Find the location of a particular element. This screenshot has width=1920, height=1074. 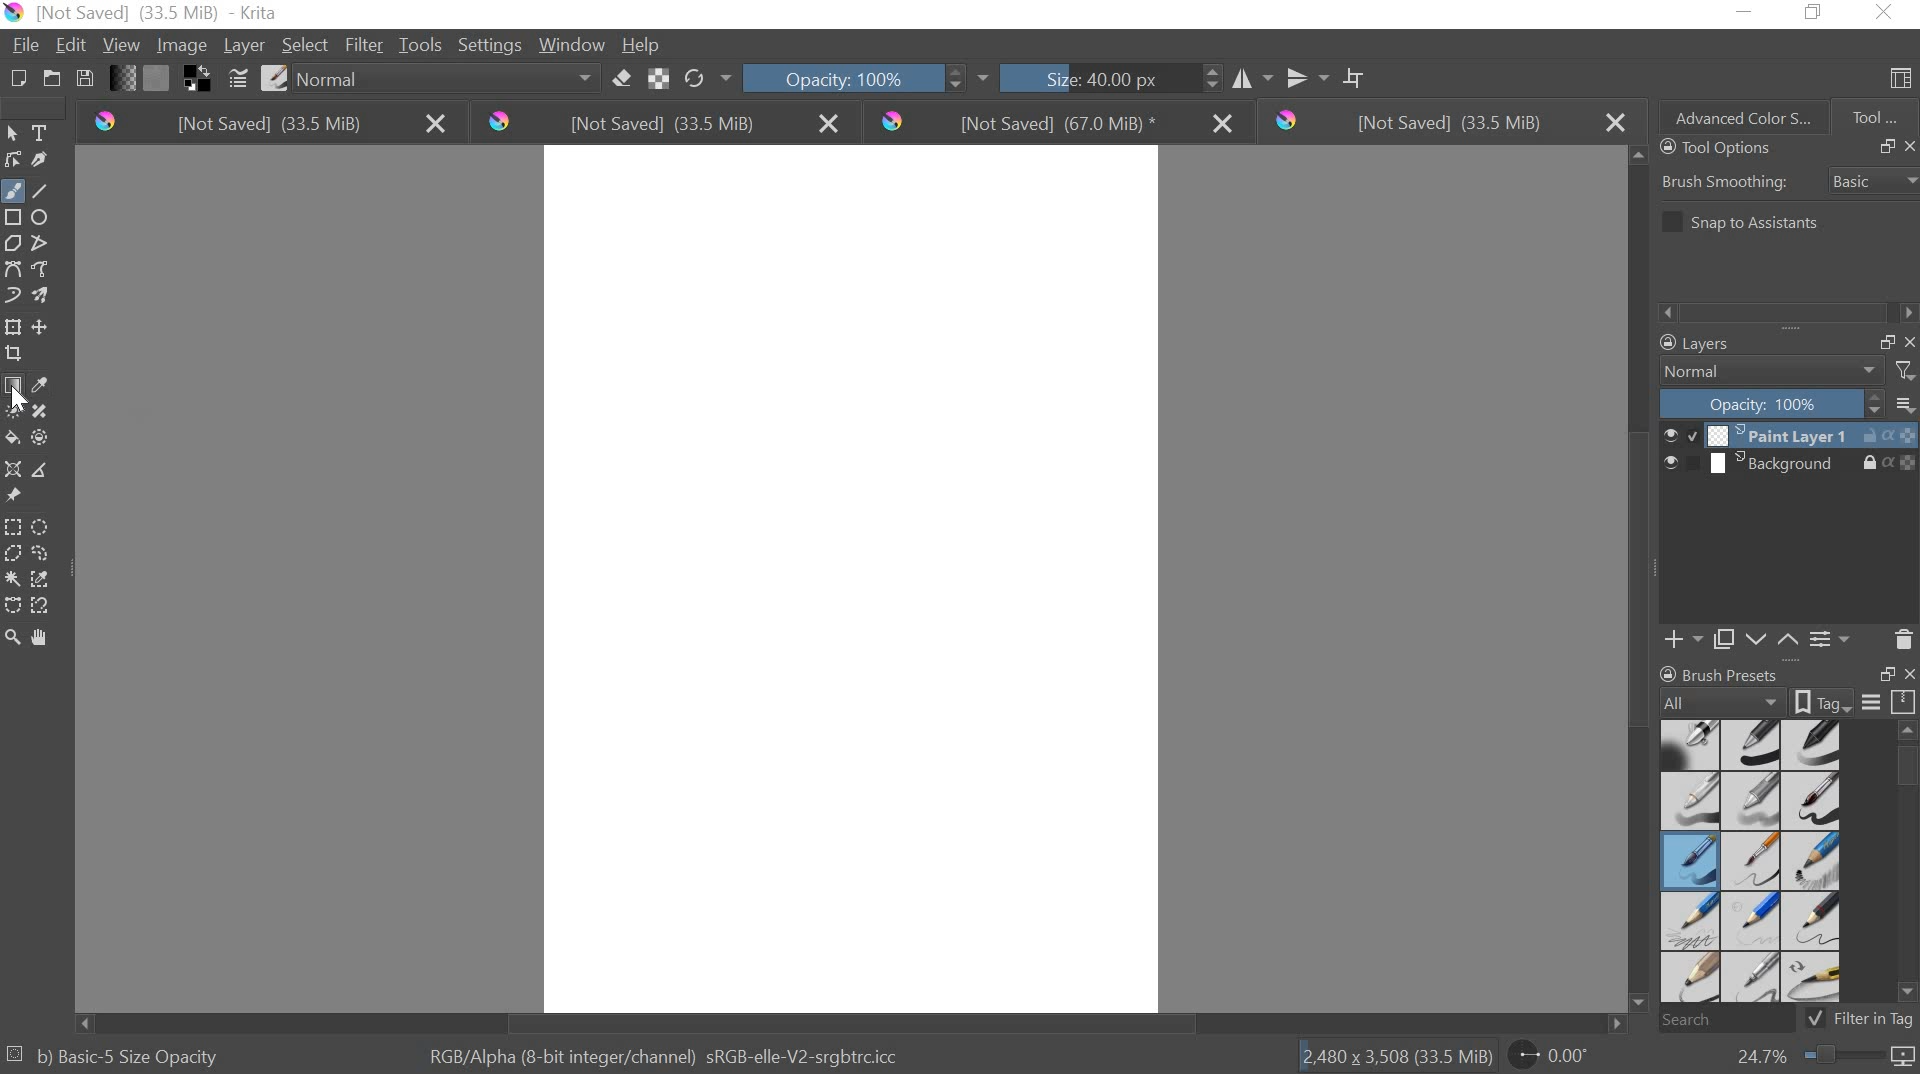

DELETE LAYER OR MASK is located at coordinates (1903, 639).